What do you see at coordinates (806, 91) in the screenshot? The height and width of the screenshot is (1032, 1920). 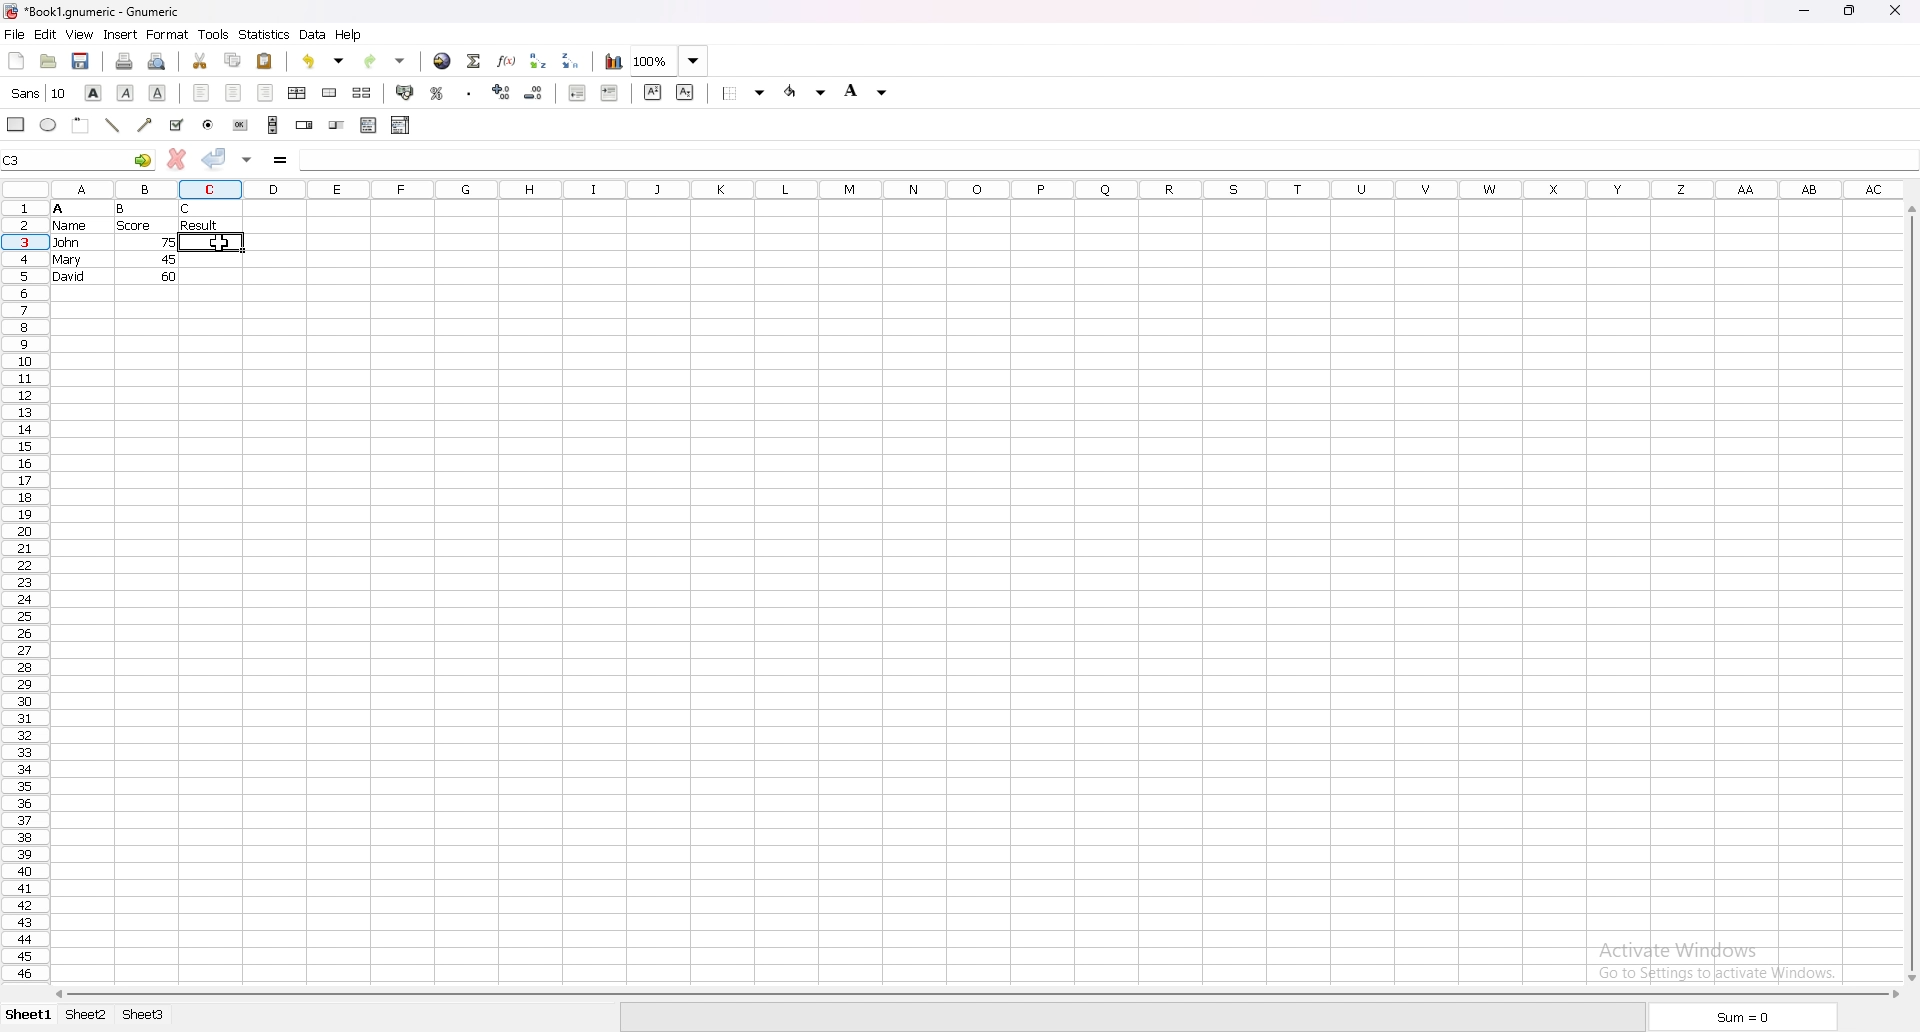 I see `foreground` at bounding box center [806, 91].